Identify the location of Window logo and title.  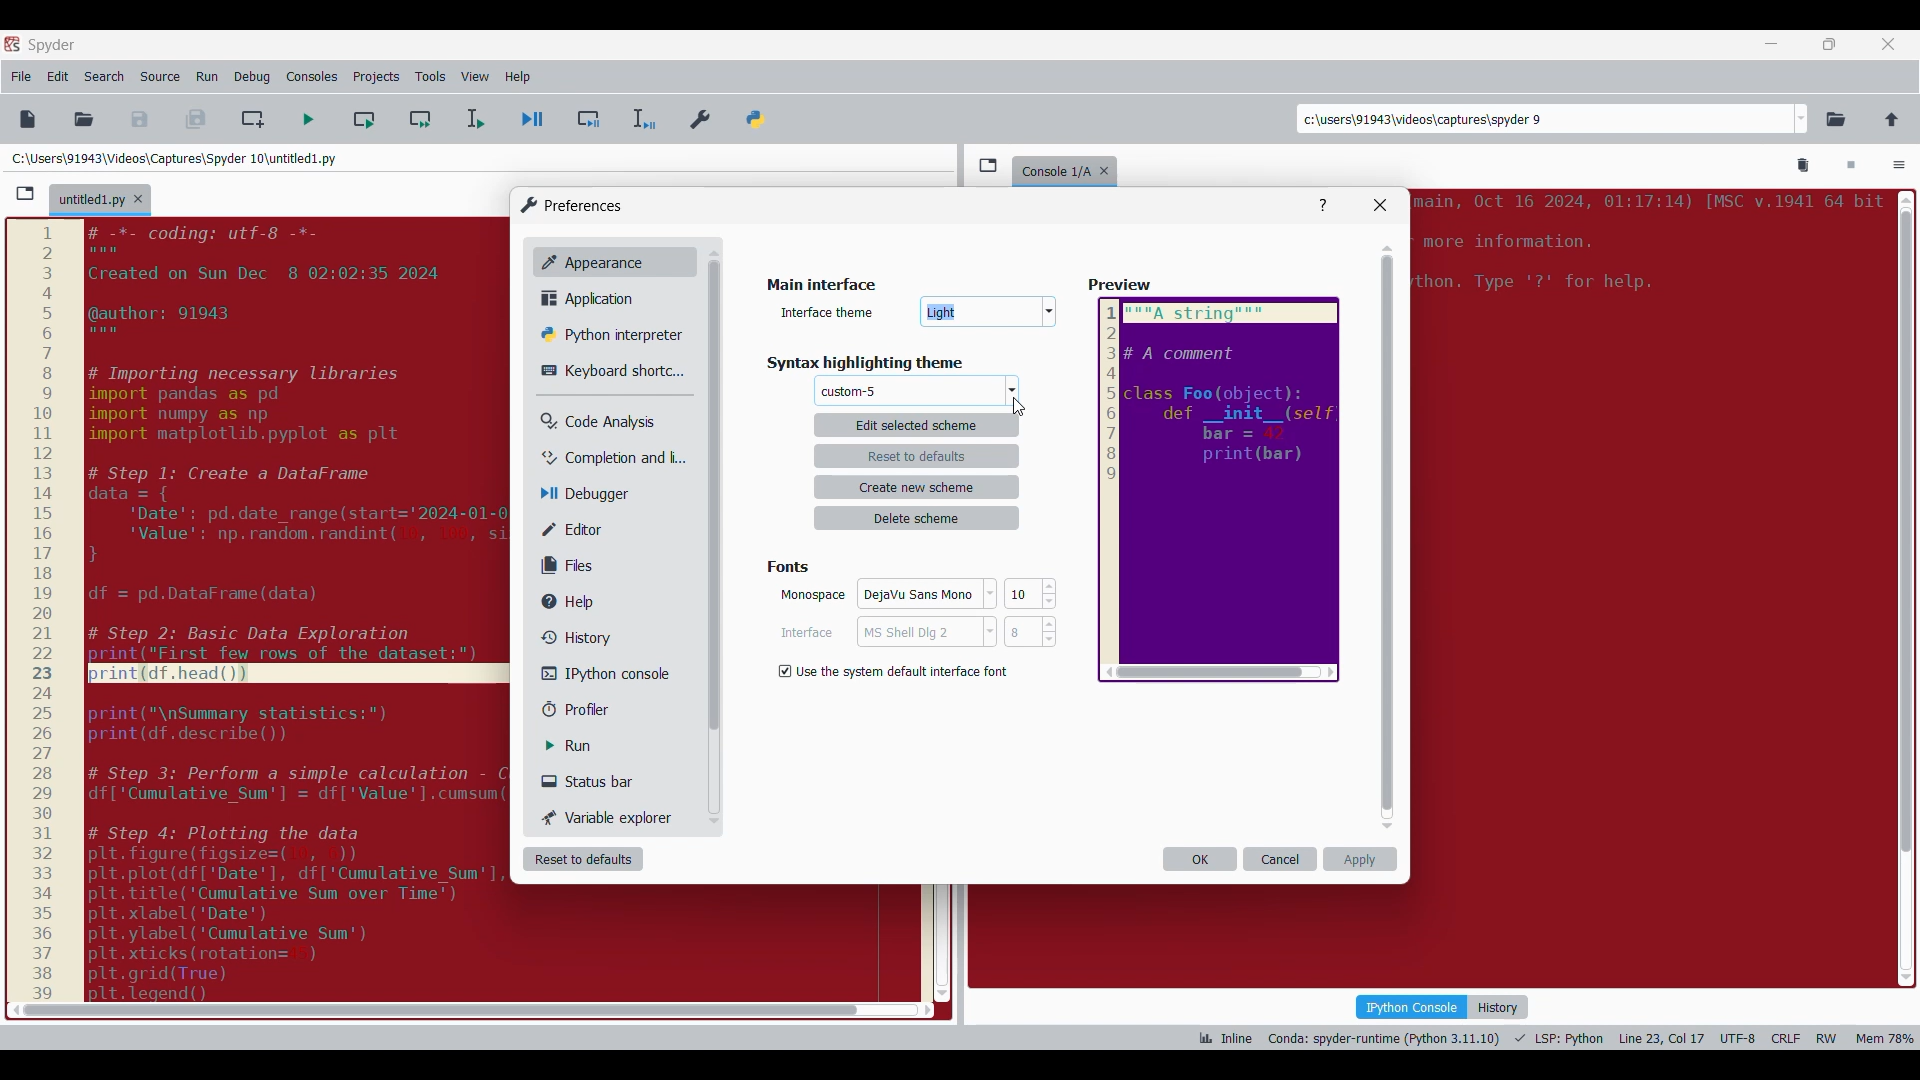
(572, 205).